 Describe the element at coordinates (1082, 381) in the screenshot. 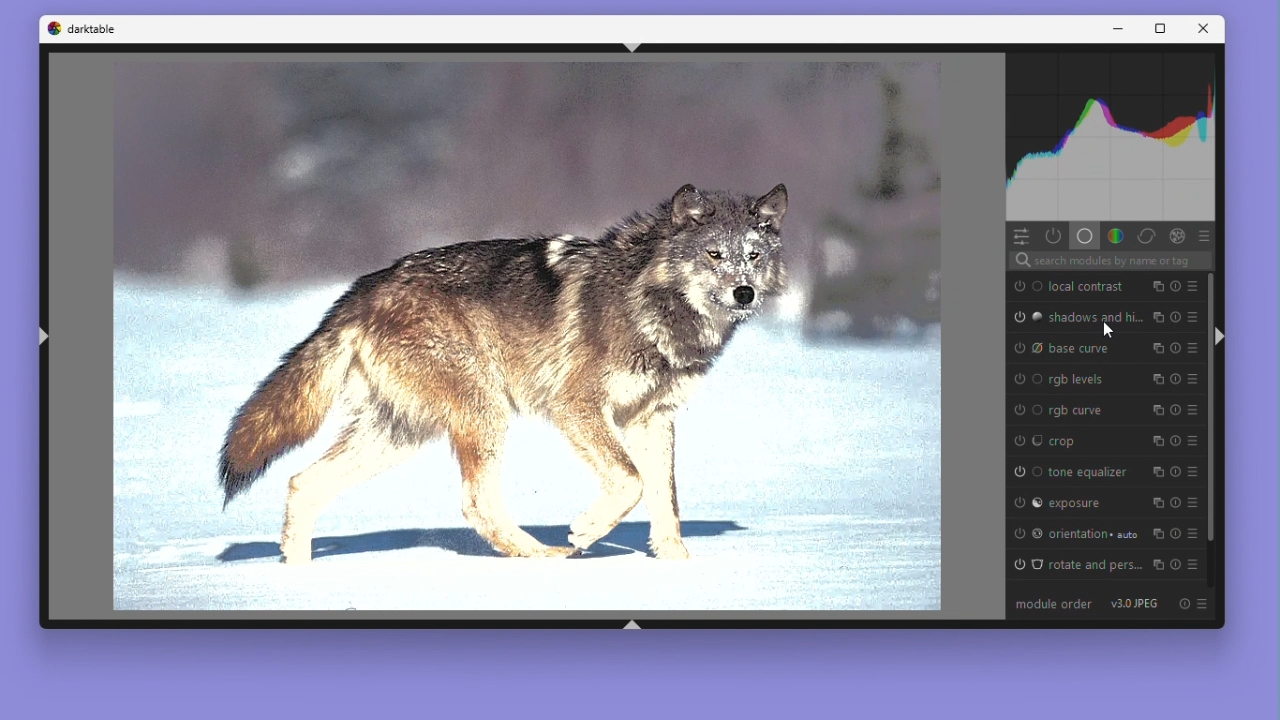

I see `rgb levels` at that location.